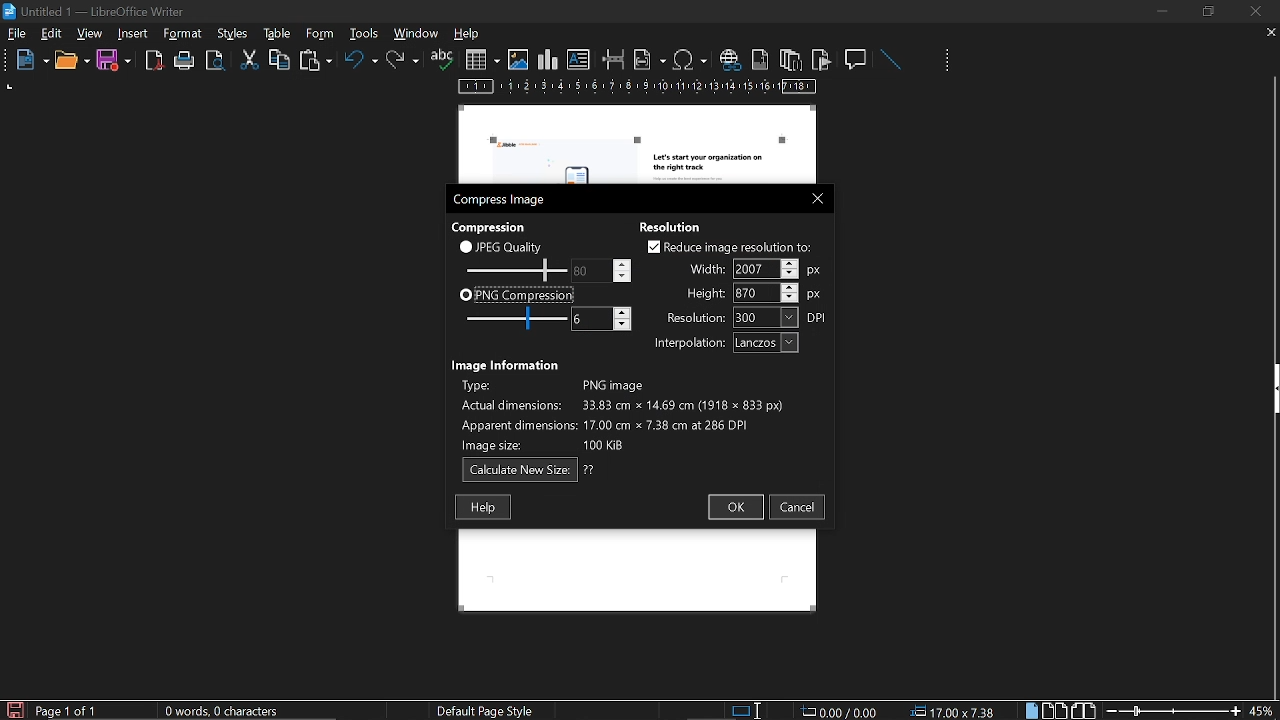  What do you see at coordinates (513, 269) in the screenshot?
I see `jpeg quality scale` at bounding box center [513, 269].